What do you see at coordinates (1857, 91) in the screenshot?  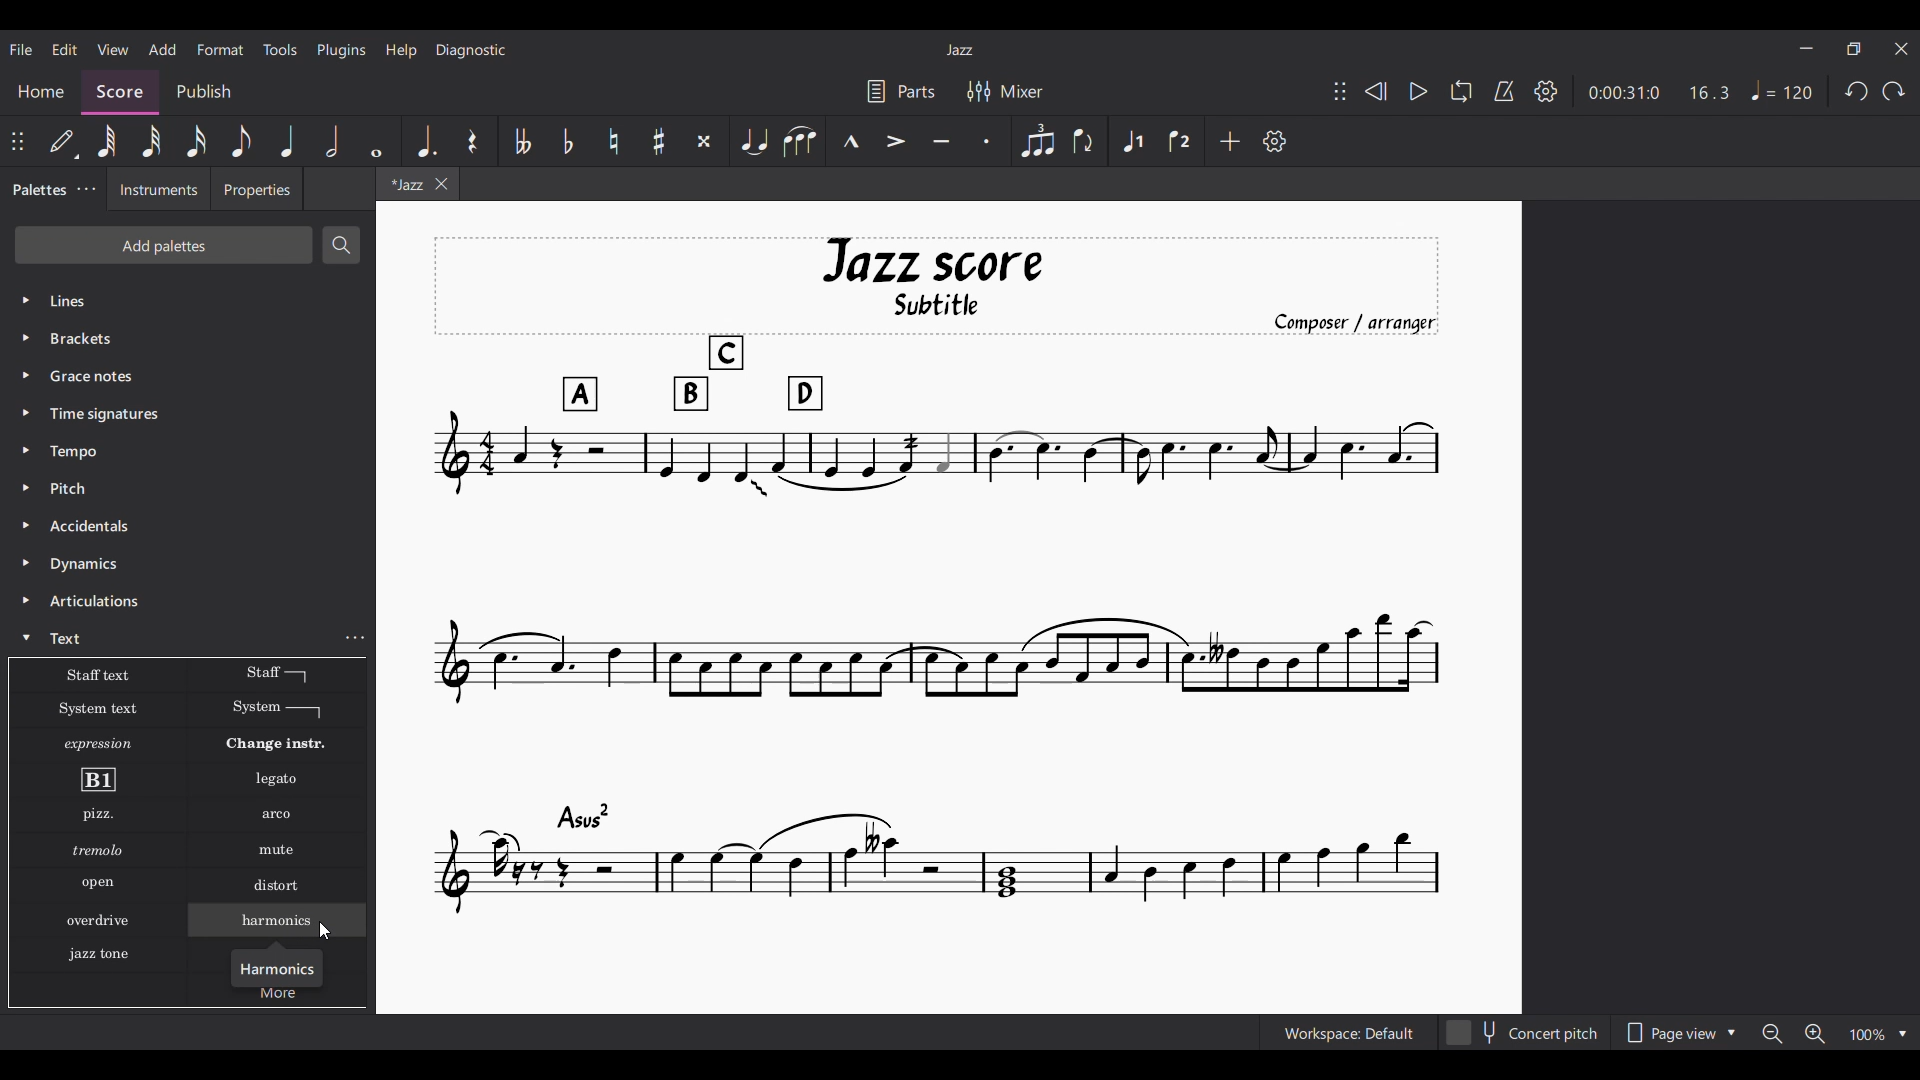 I see `Undo` at bounding box center [1857, 91].